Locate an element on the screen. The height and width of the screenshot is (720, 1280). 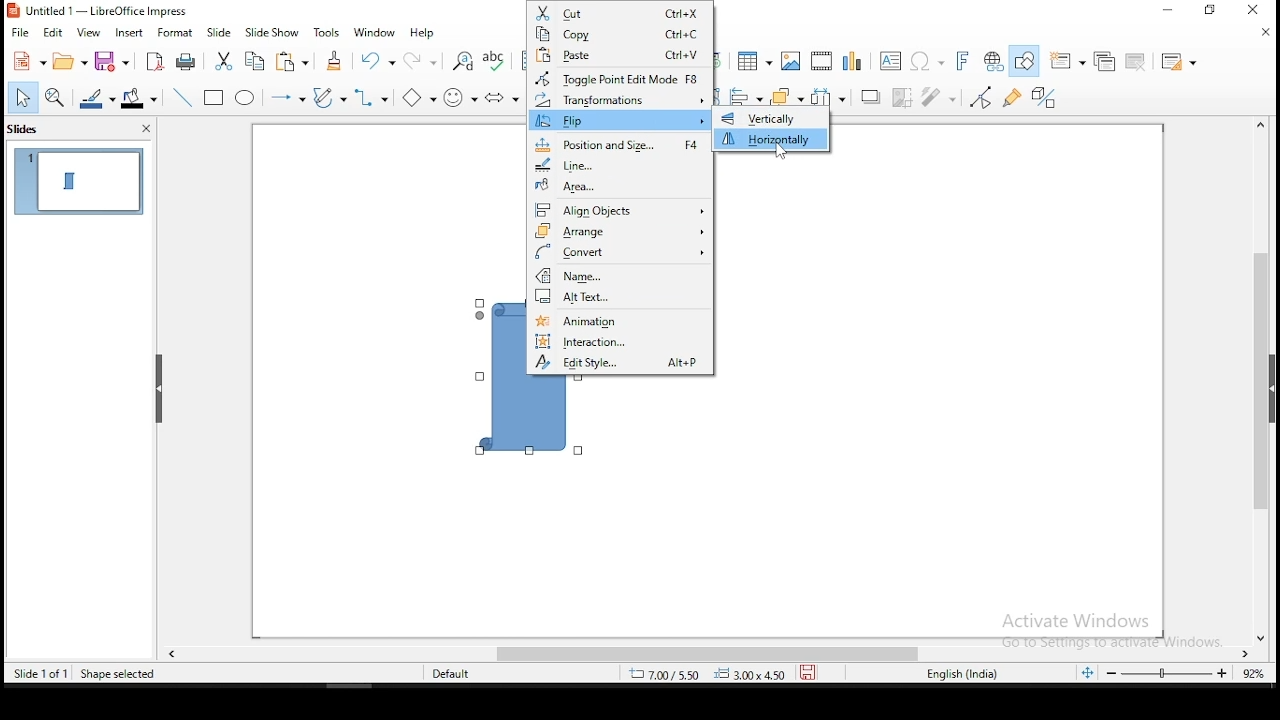
area is located at coordinates (615, 187).